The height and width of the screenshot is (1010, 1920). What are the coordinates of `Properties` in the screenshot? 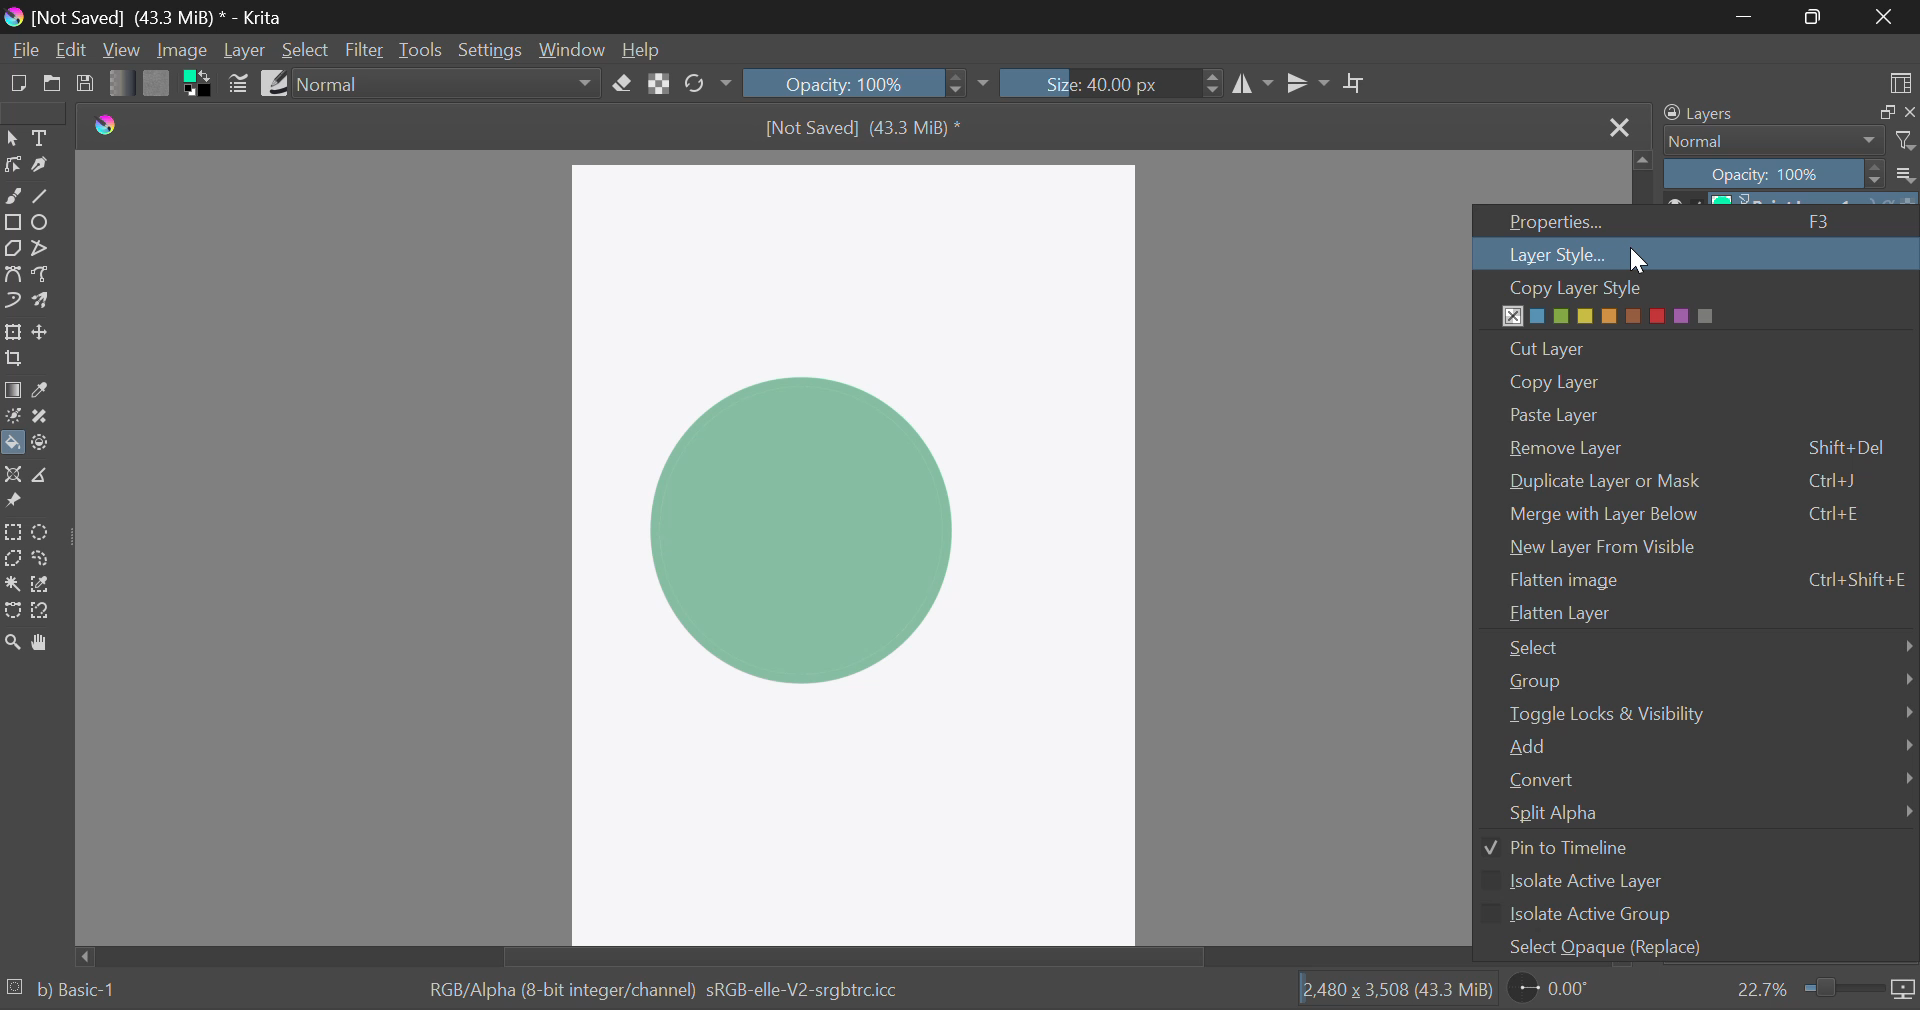 It's located at (1690, 219).